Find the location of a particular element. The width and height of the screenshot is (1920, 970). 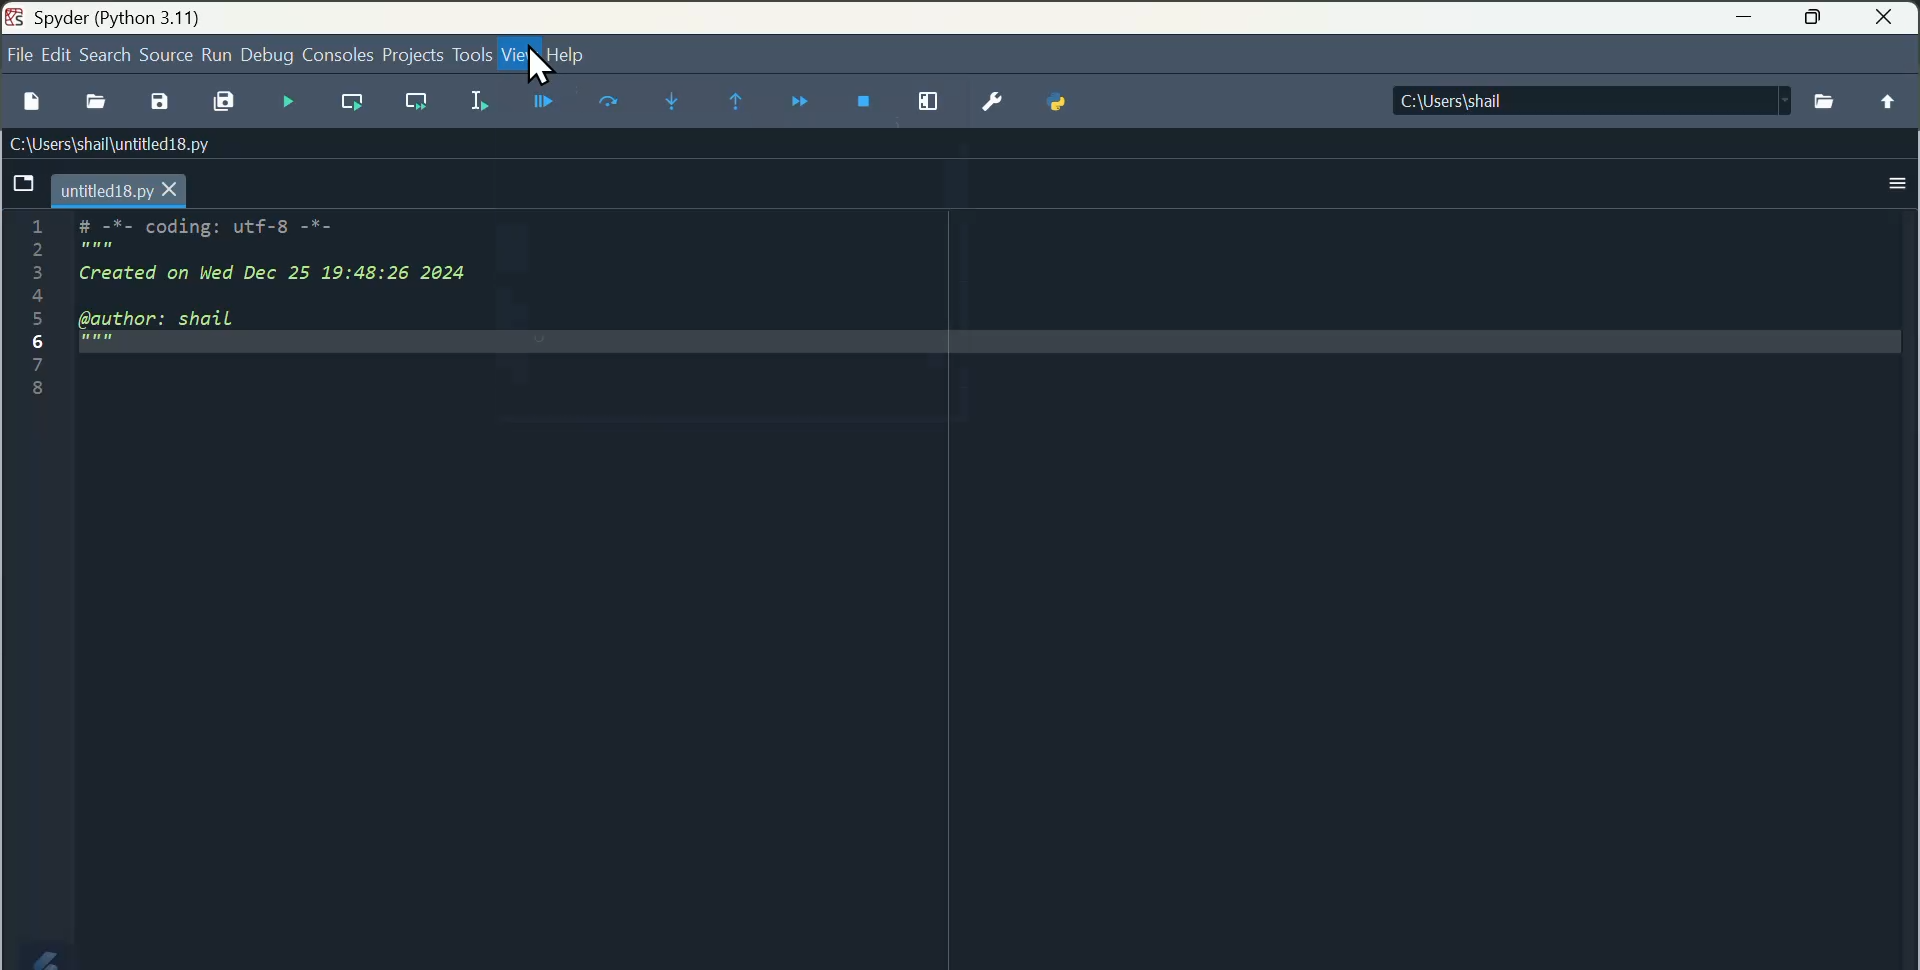

Search is located at coordinates (102, 55).